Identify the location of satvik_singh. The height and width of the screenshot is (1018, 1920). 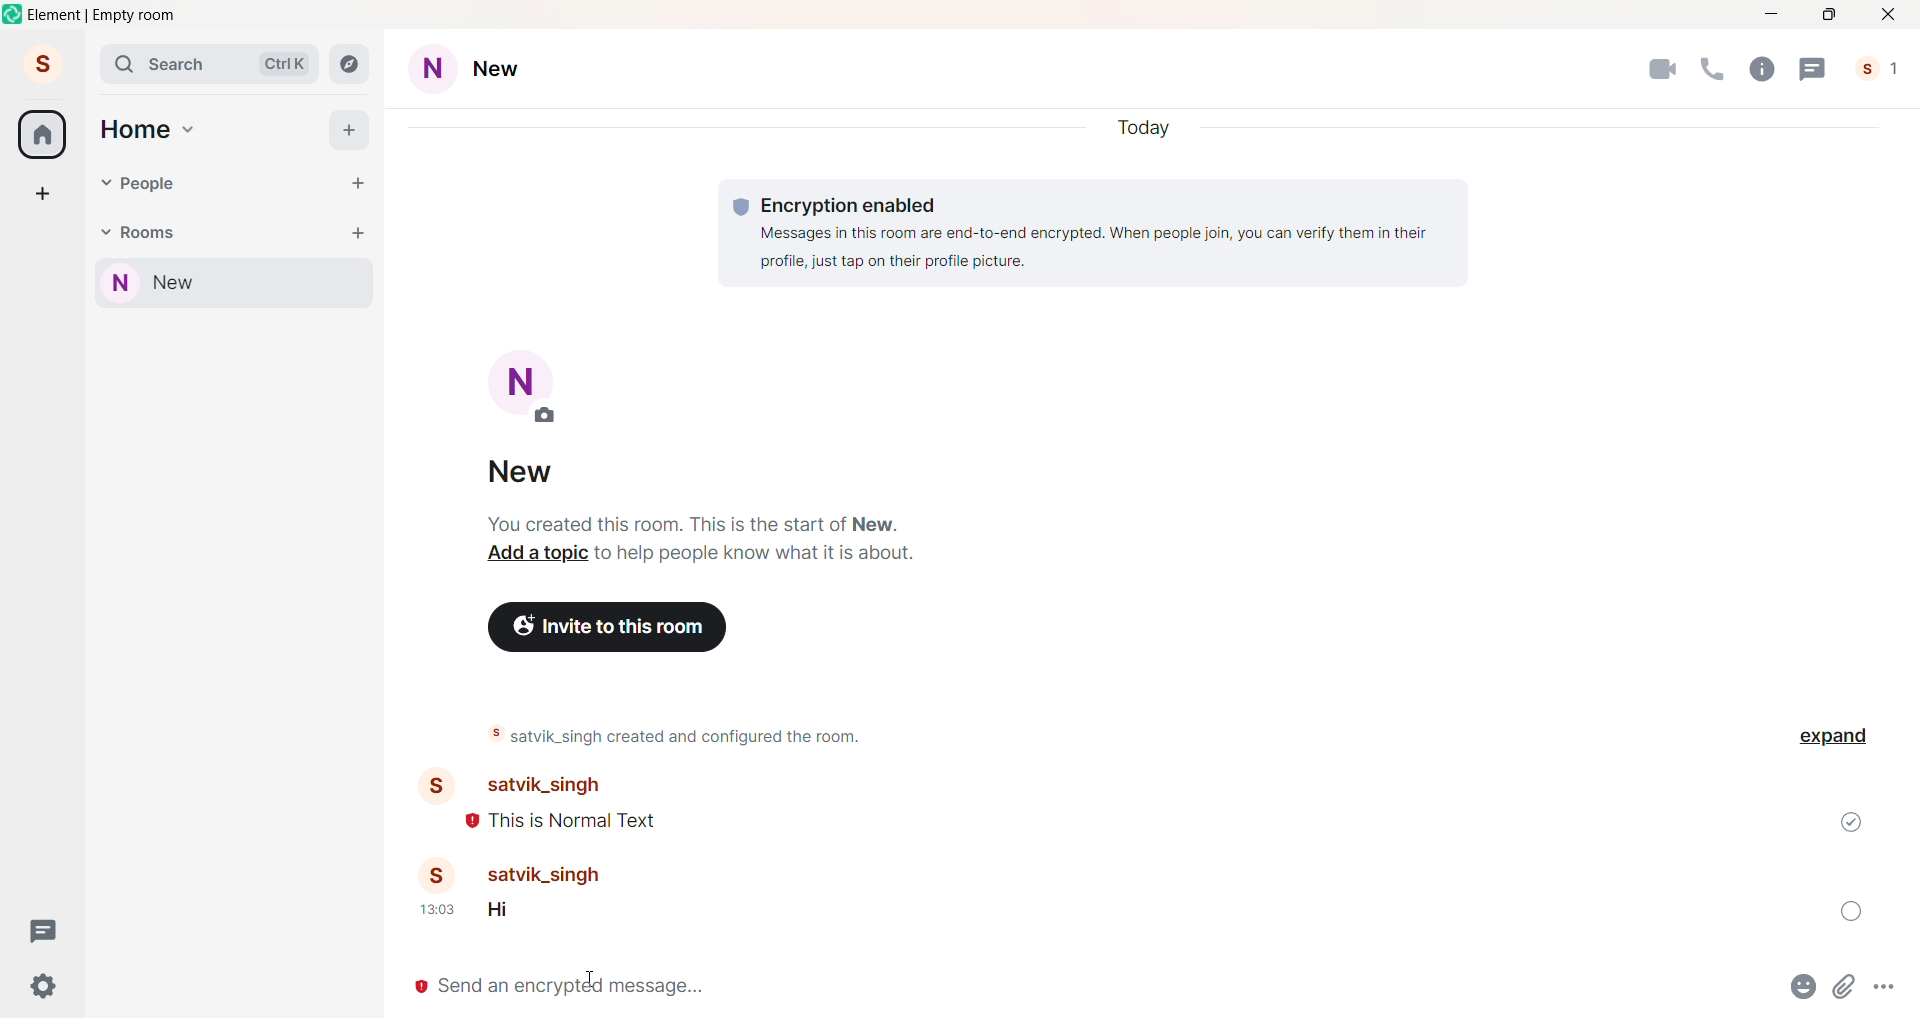
(571, 875).